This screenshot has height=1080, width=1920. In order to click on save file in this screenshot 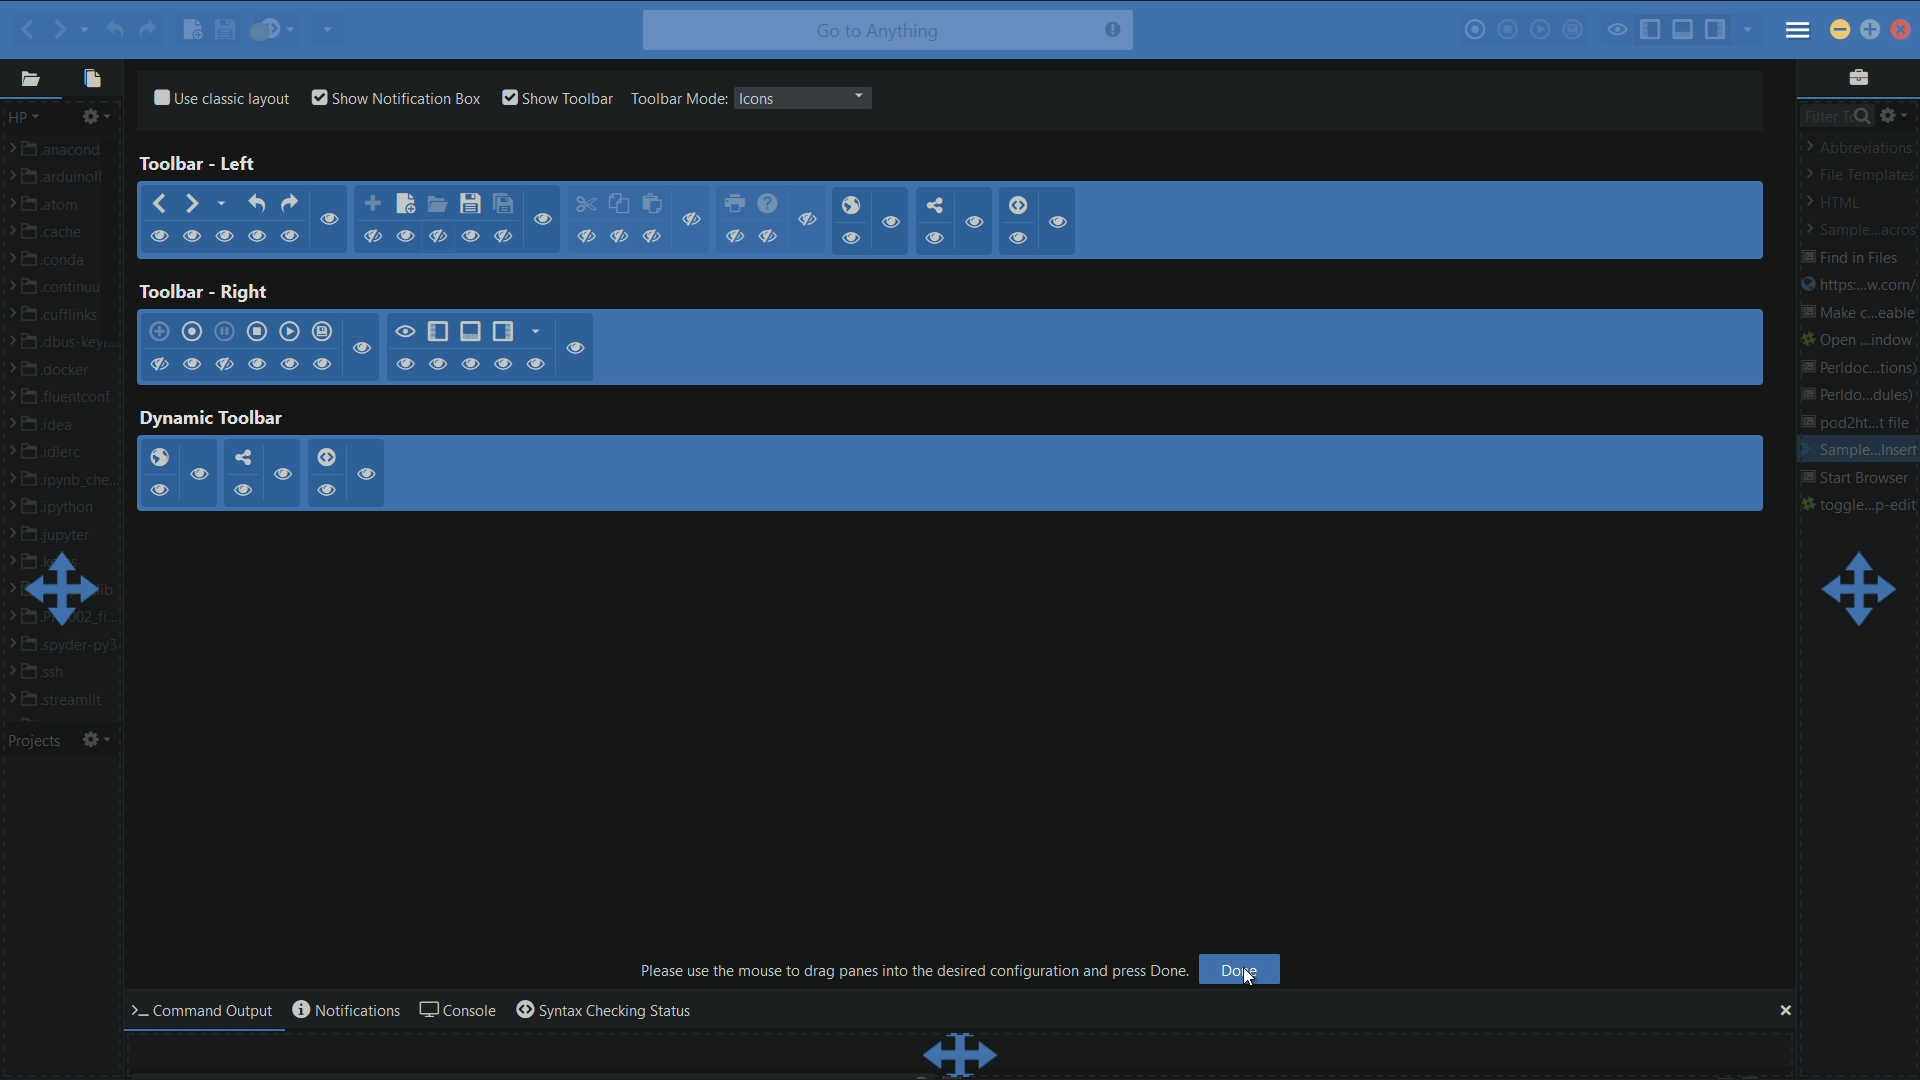, I will do `click(226, 31)`.